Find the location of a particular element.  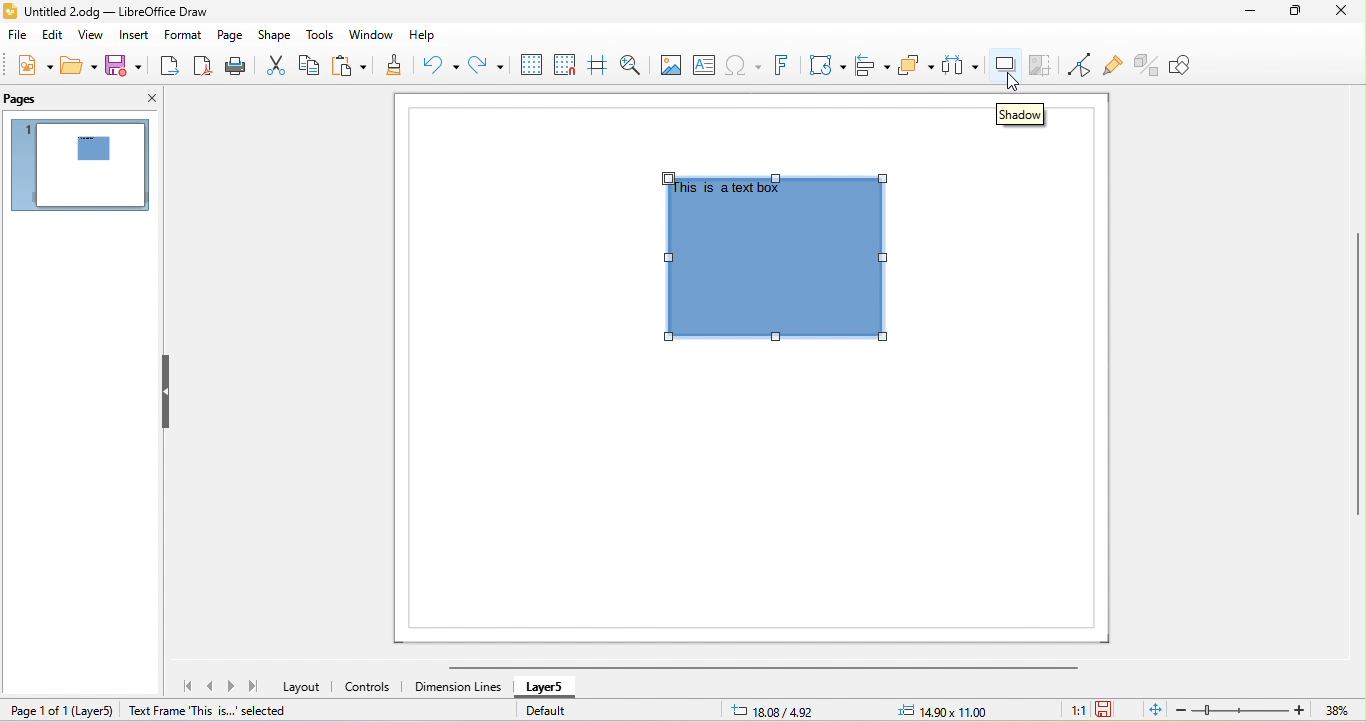

pages is located at coordinates (21, 100).